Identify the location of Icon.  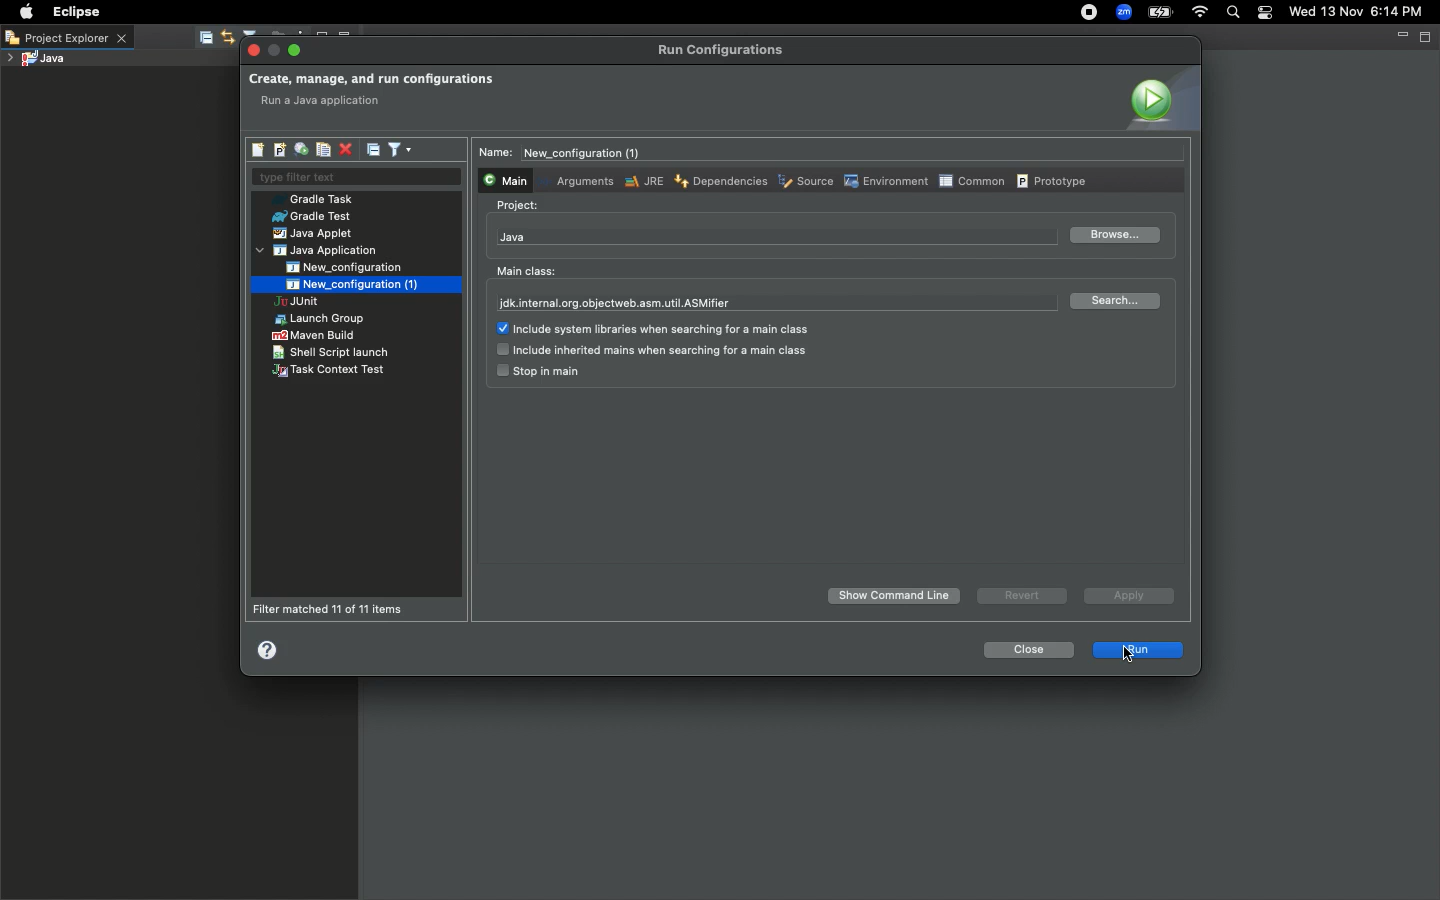
(1160, 98).